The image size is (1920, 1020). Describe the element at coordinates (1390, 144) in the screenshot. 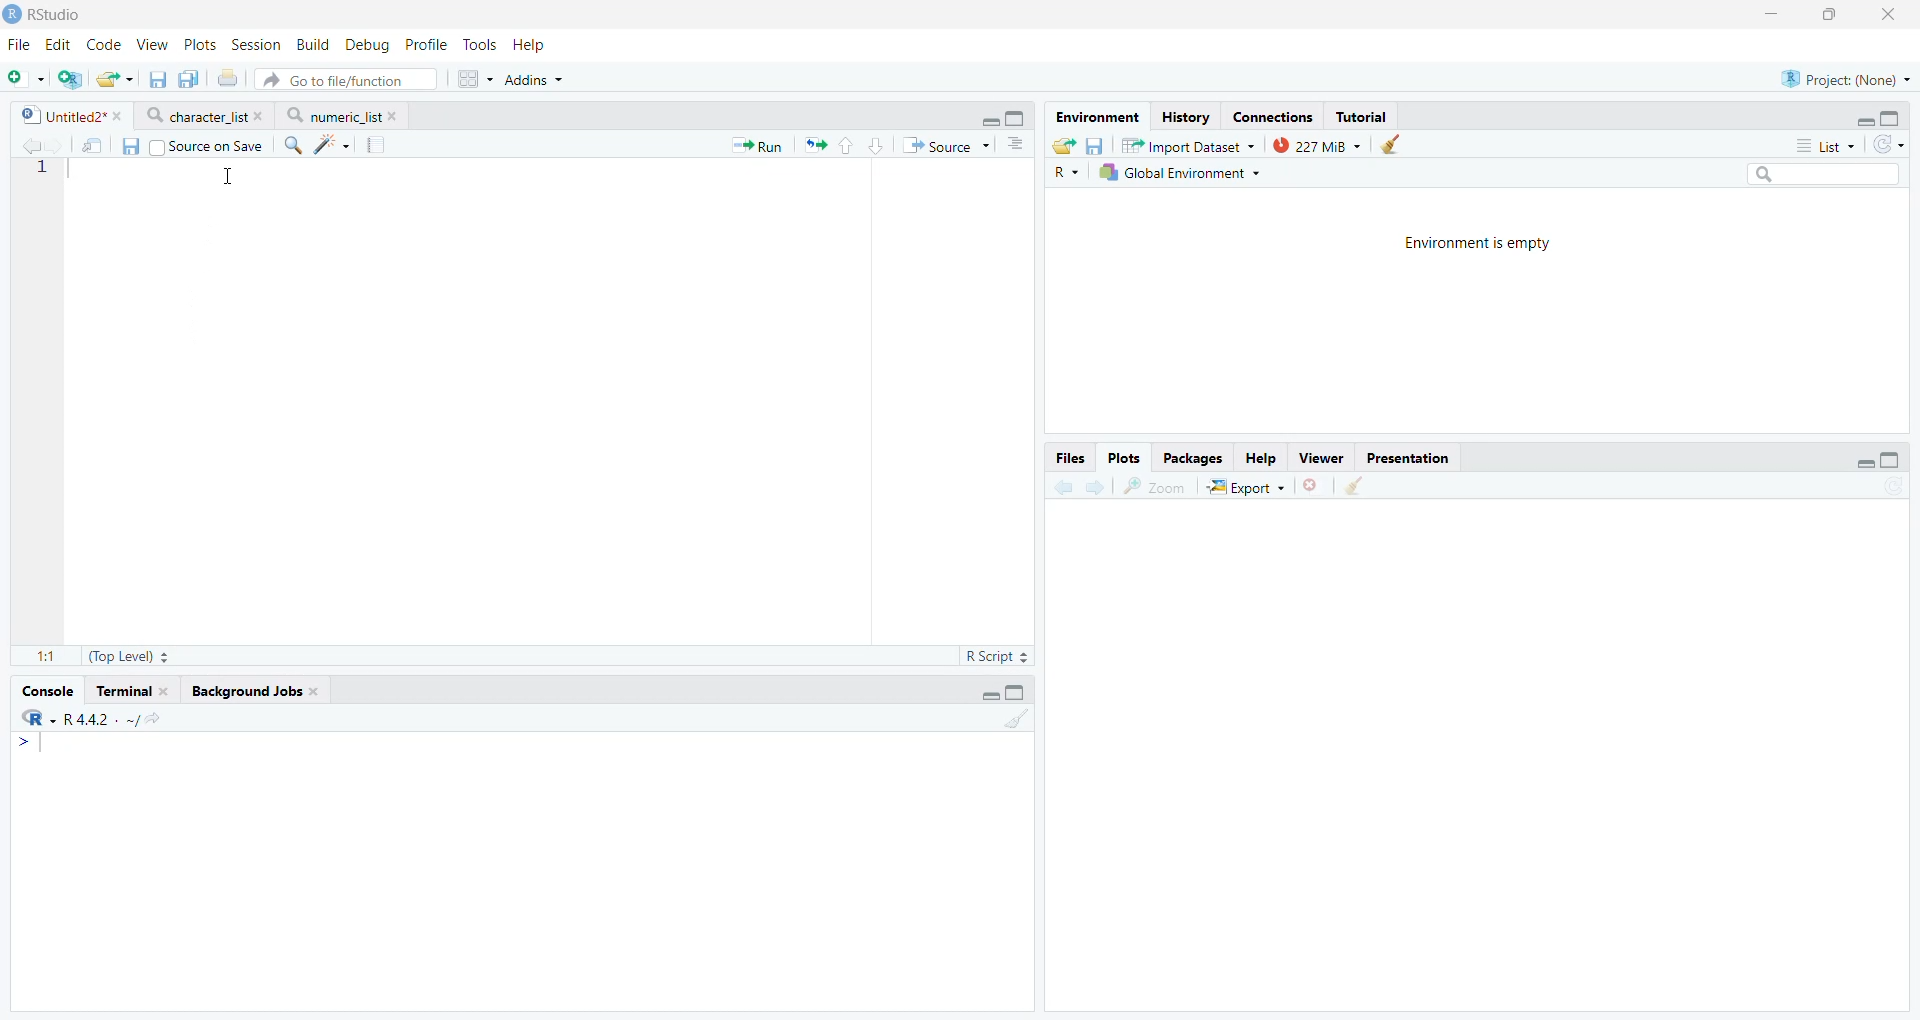

I see `Clear` at that location.